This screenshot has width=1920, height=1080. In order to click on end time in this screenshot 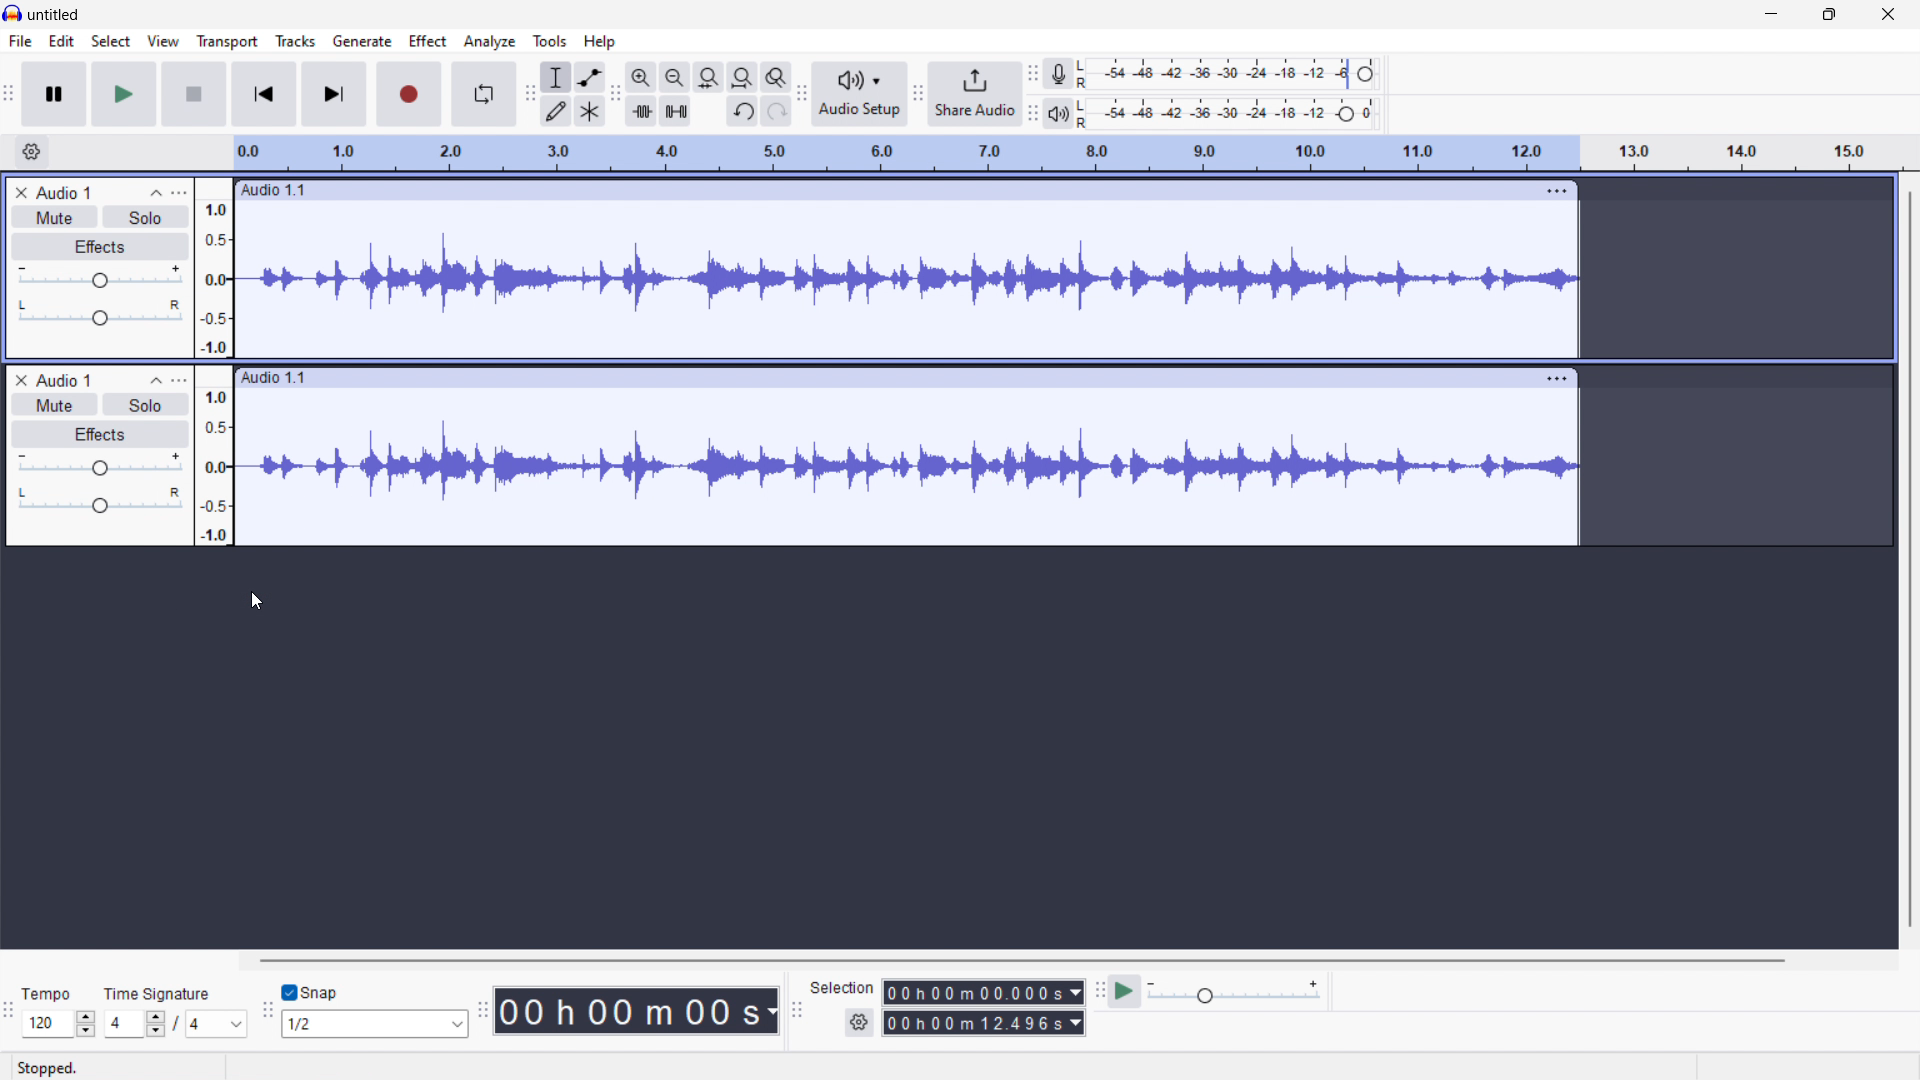, I will do `click(985, 1024)`.